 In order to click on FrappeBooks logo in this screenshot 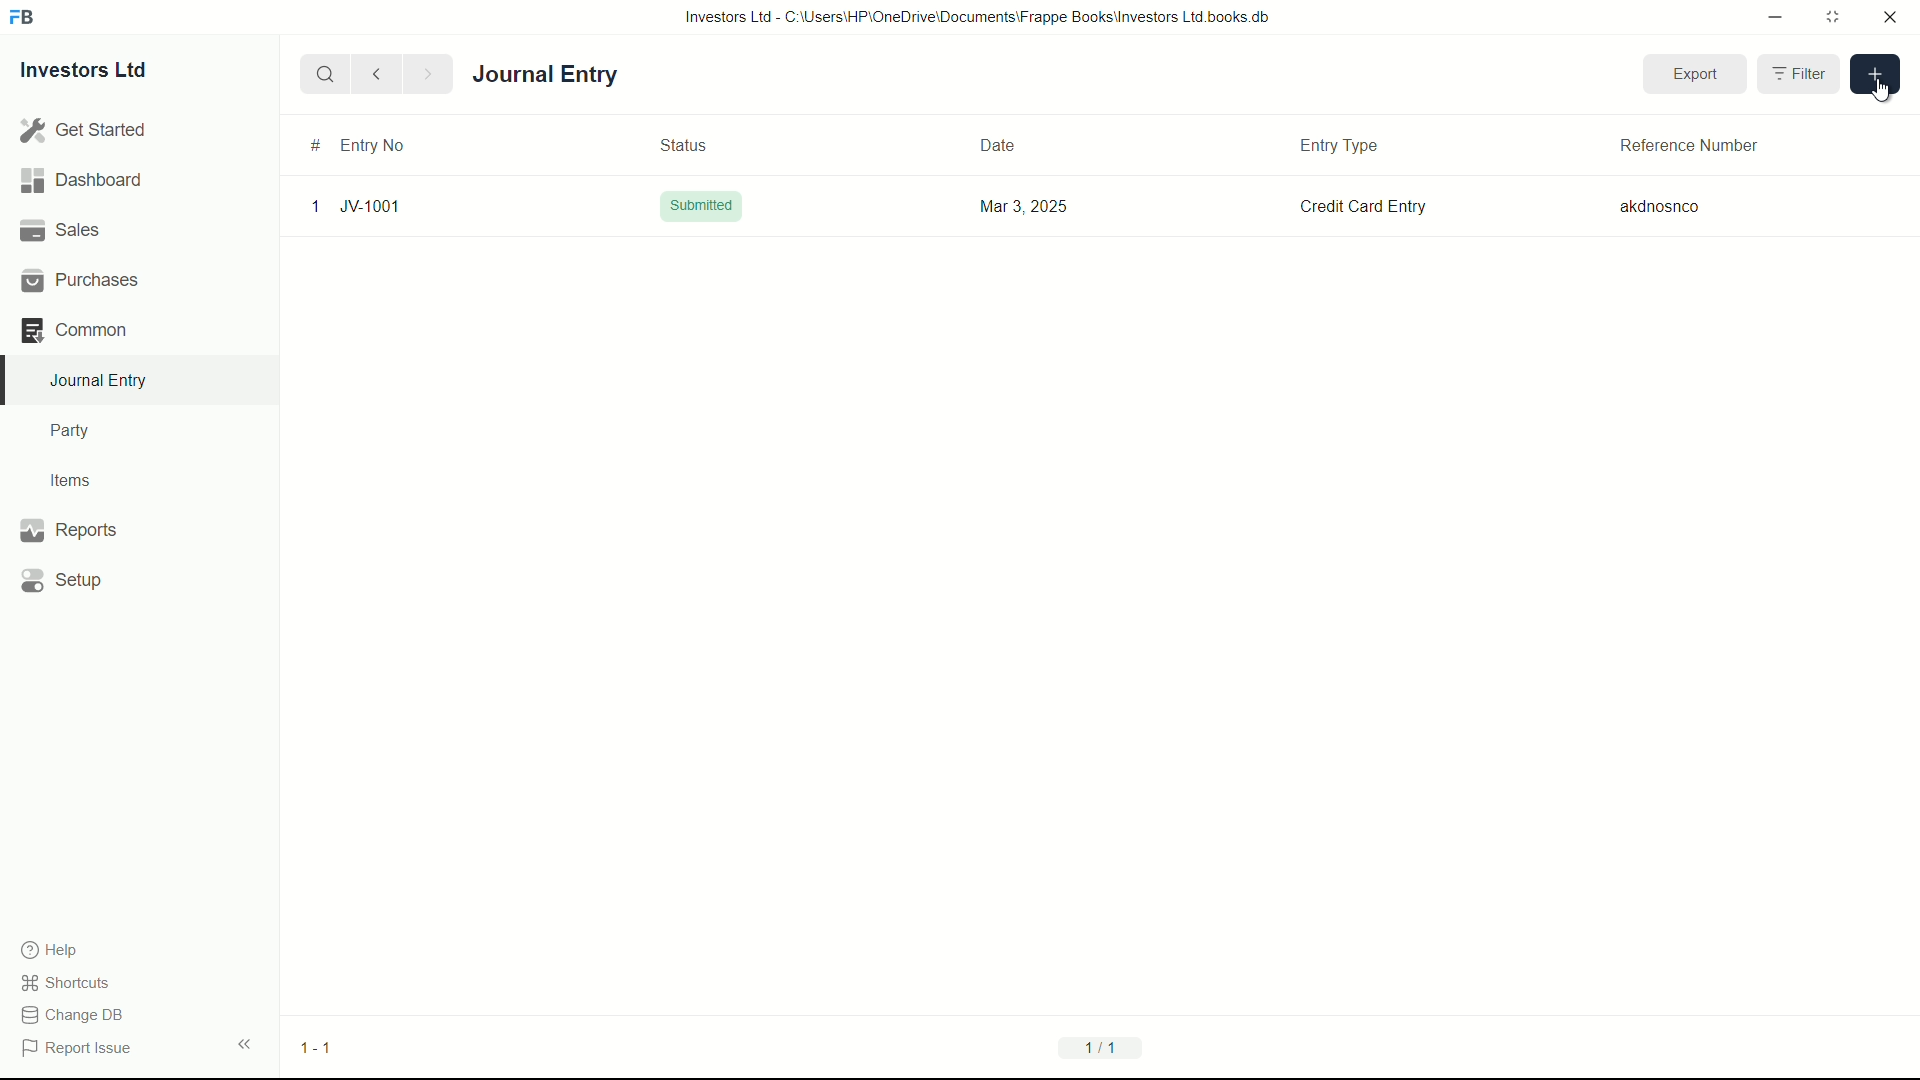, I will do `click(22, 18)`.